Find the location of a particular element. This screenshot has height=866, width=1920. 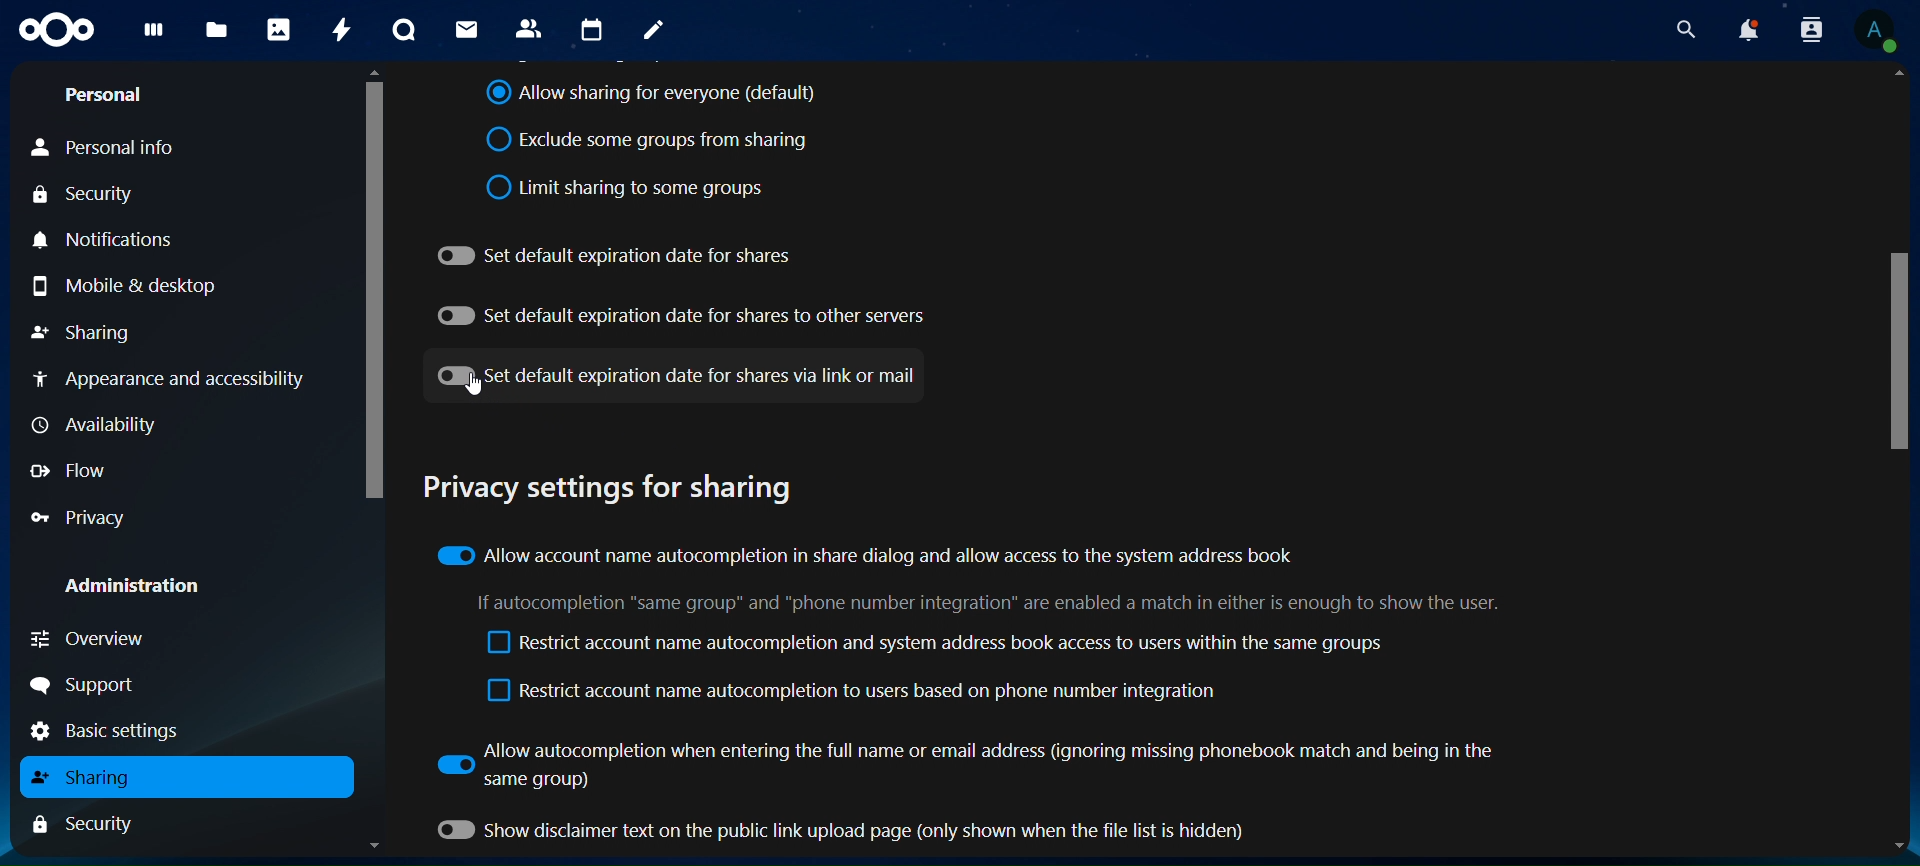

limit sharing to some groups is located at coordinates (628, 184).